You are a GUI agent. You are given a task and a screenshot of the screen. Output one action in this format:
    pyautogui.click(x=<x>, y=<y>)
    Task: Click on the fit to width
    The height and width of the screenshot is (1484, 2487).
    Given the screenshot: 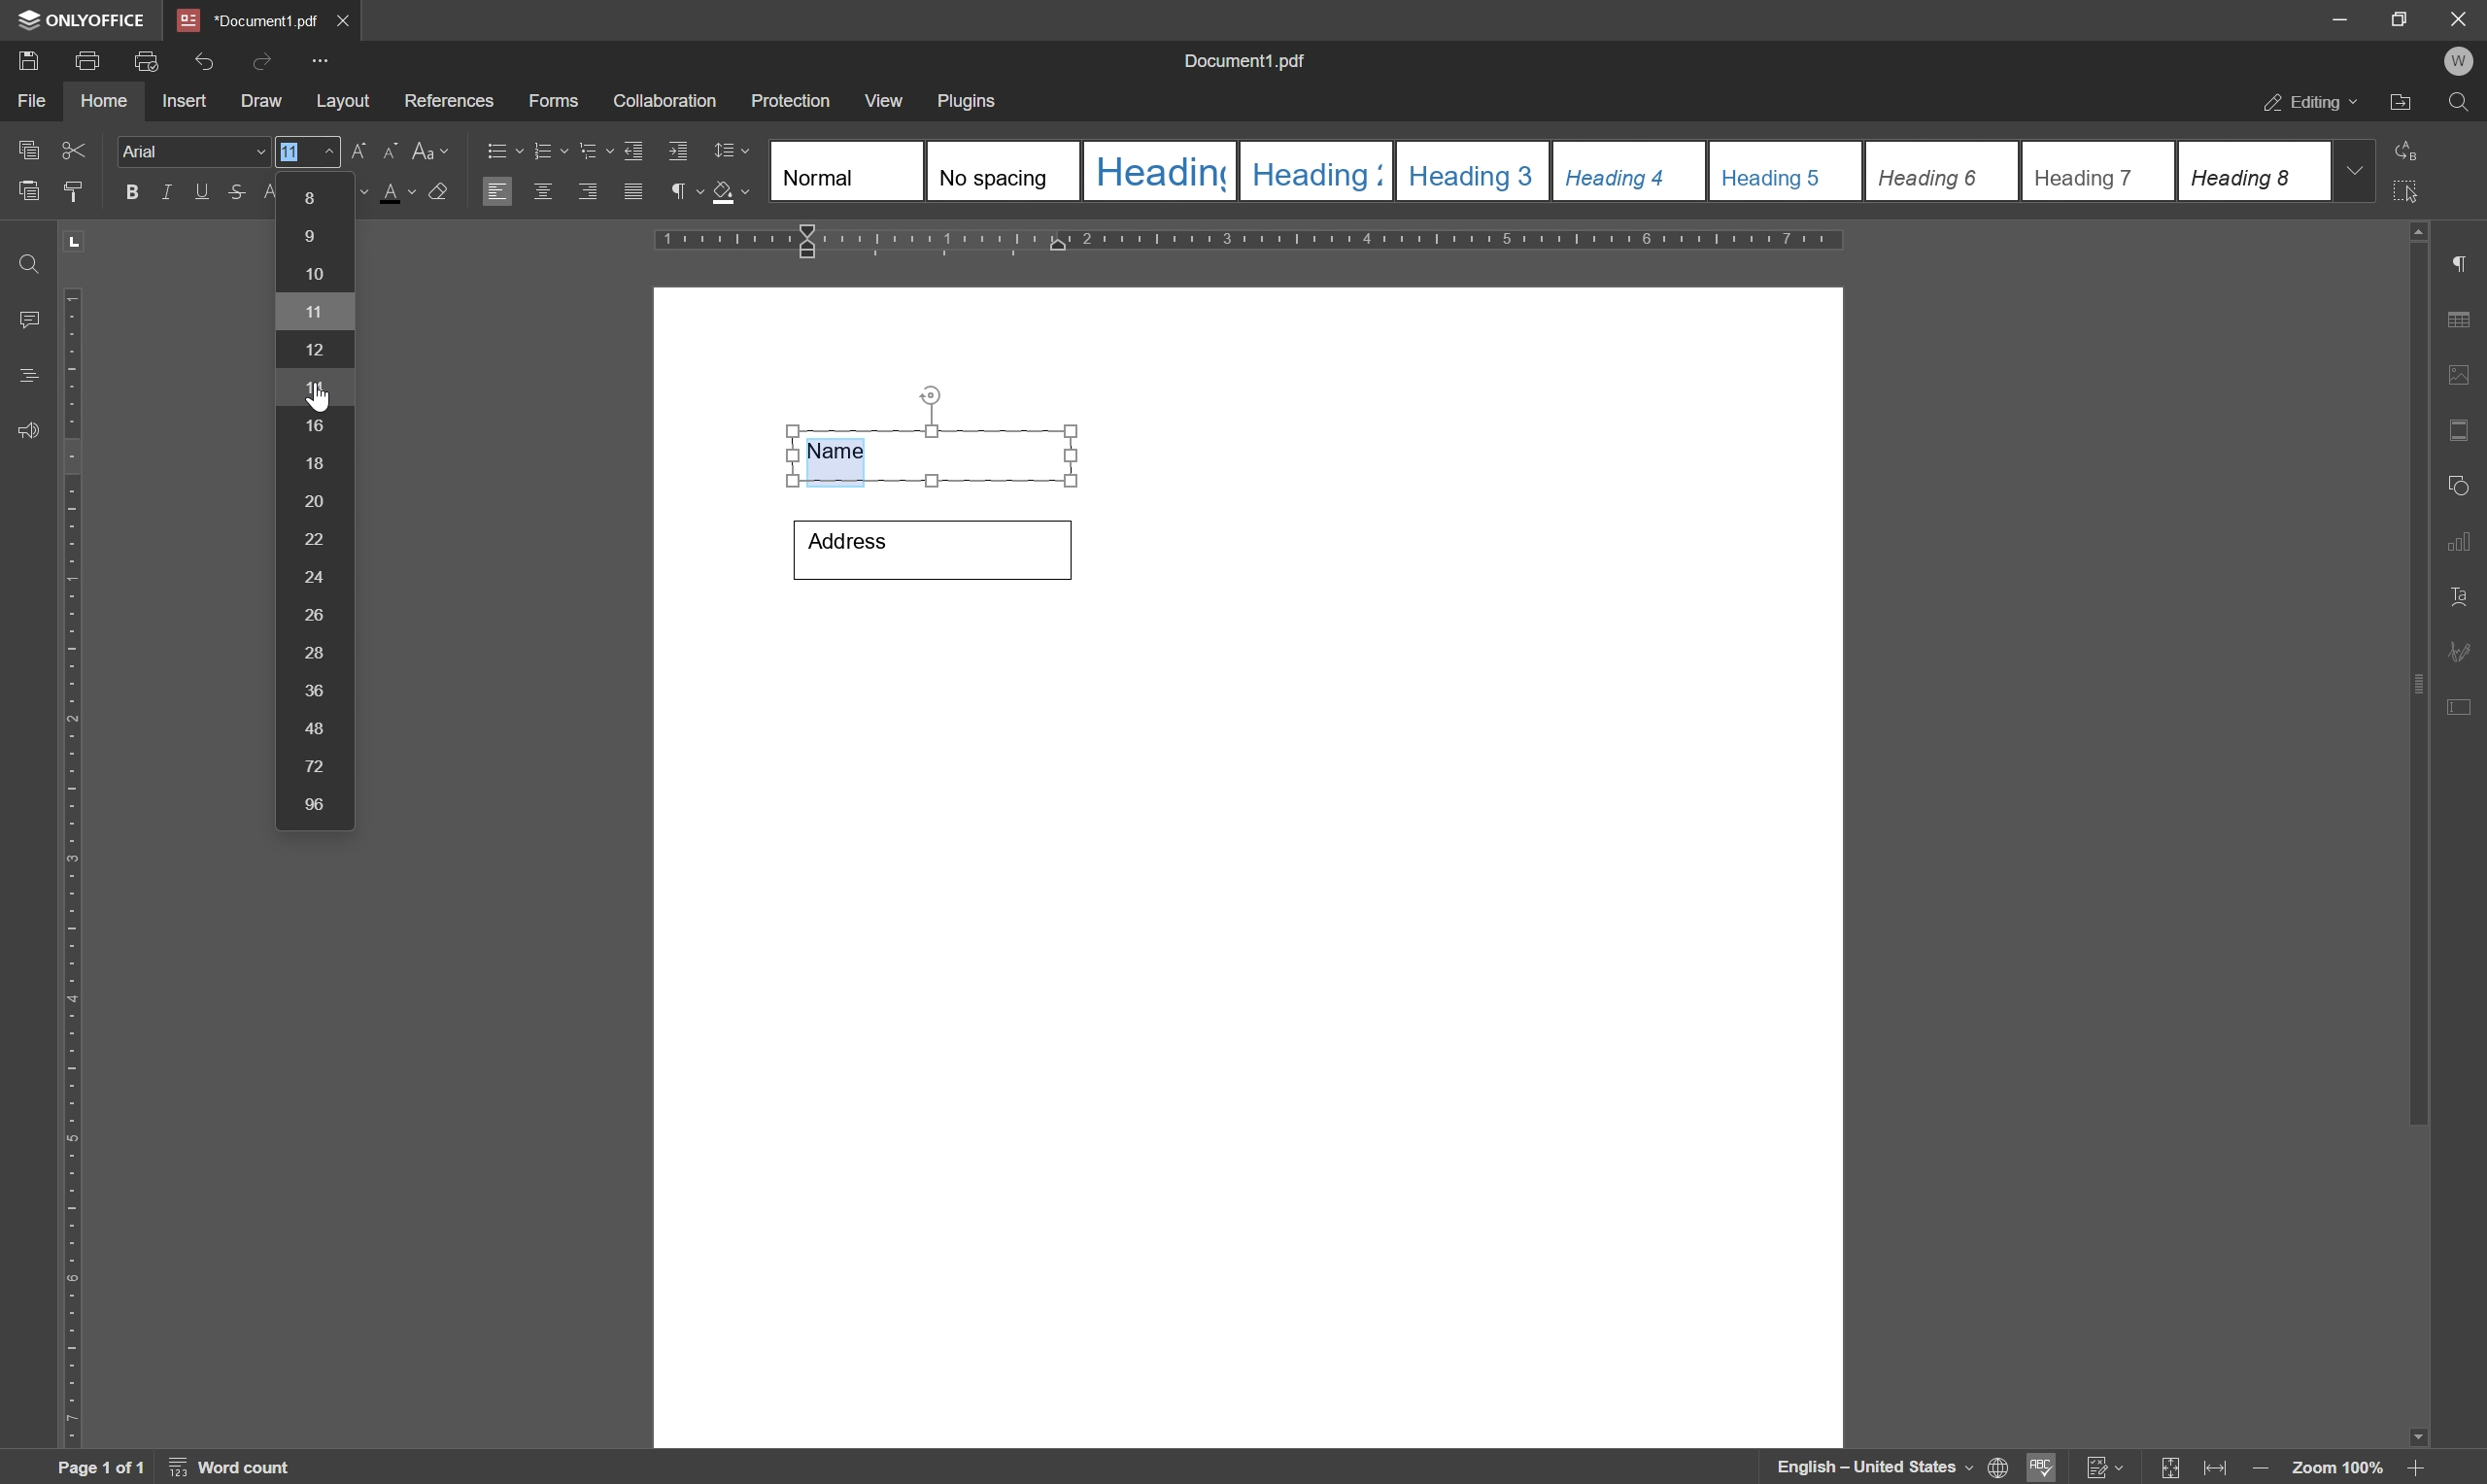 What is the action you would take?
    pyautogui.click(x=2220, y=1469)
    